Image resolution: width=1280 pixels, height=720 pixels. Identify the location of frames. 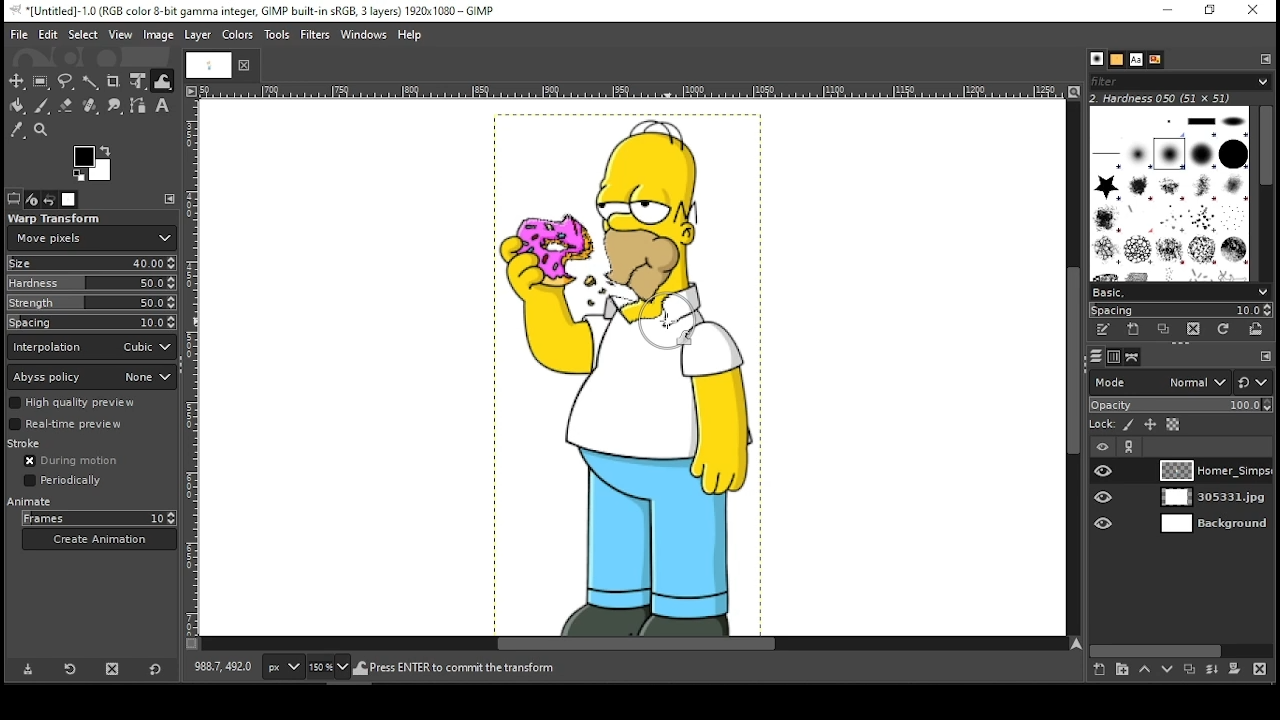
(98, 518).